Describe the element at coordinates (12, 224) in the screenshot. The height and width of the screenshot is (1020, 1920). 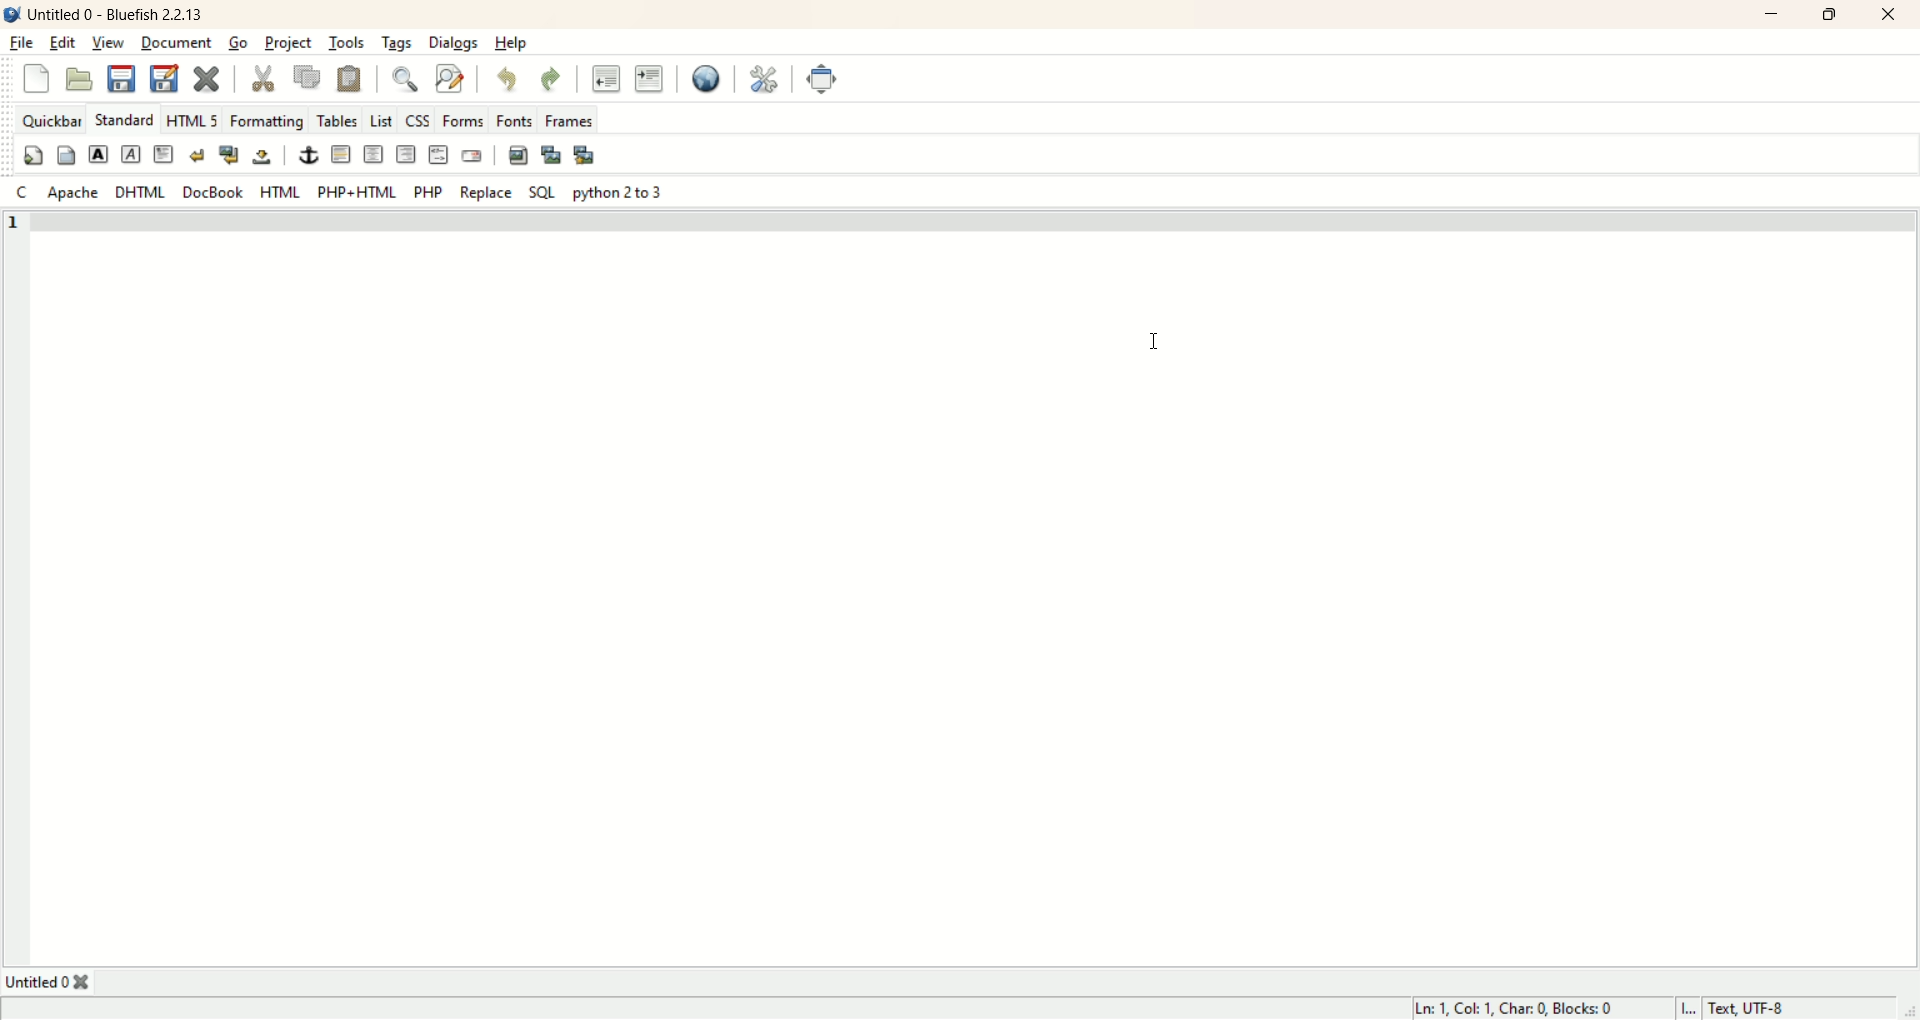
I see `1` at that location.